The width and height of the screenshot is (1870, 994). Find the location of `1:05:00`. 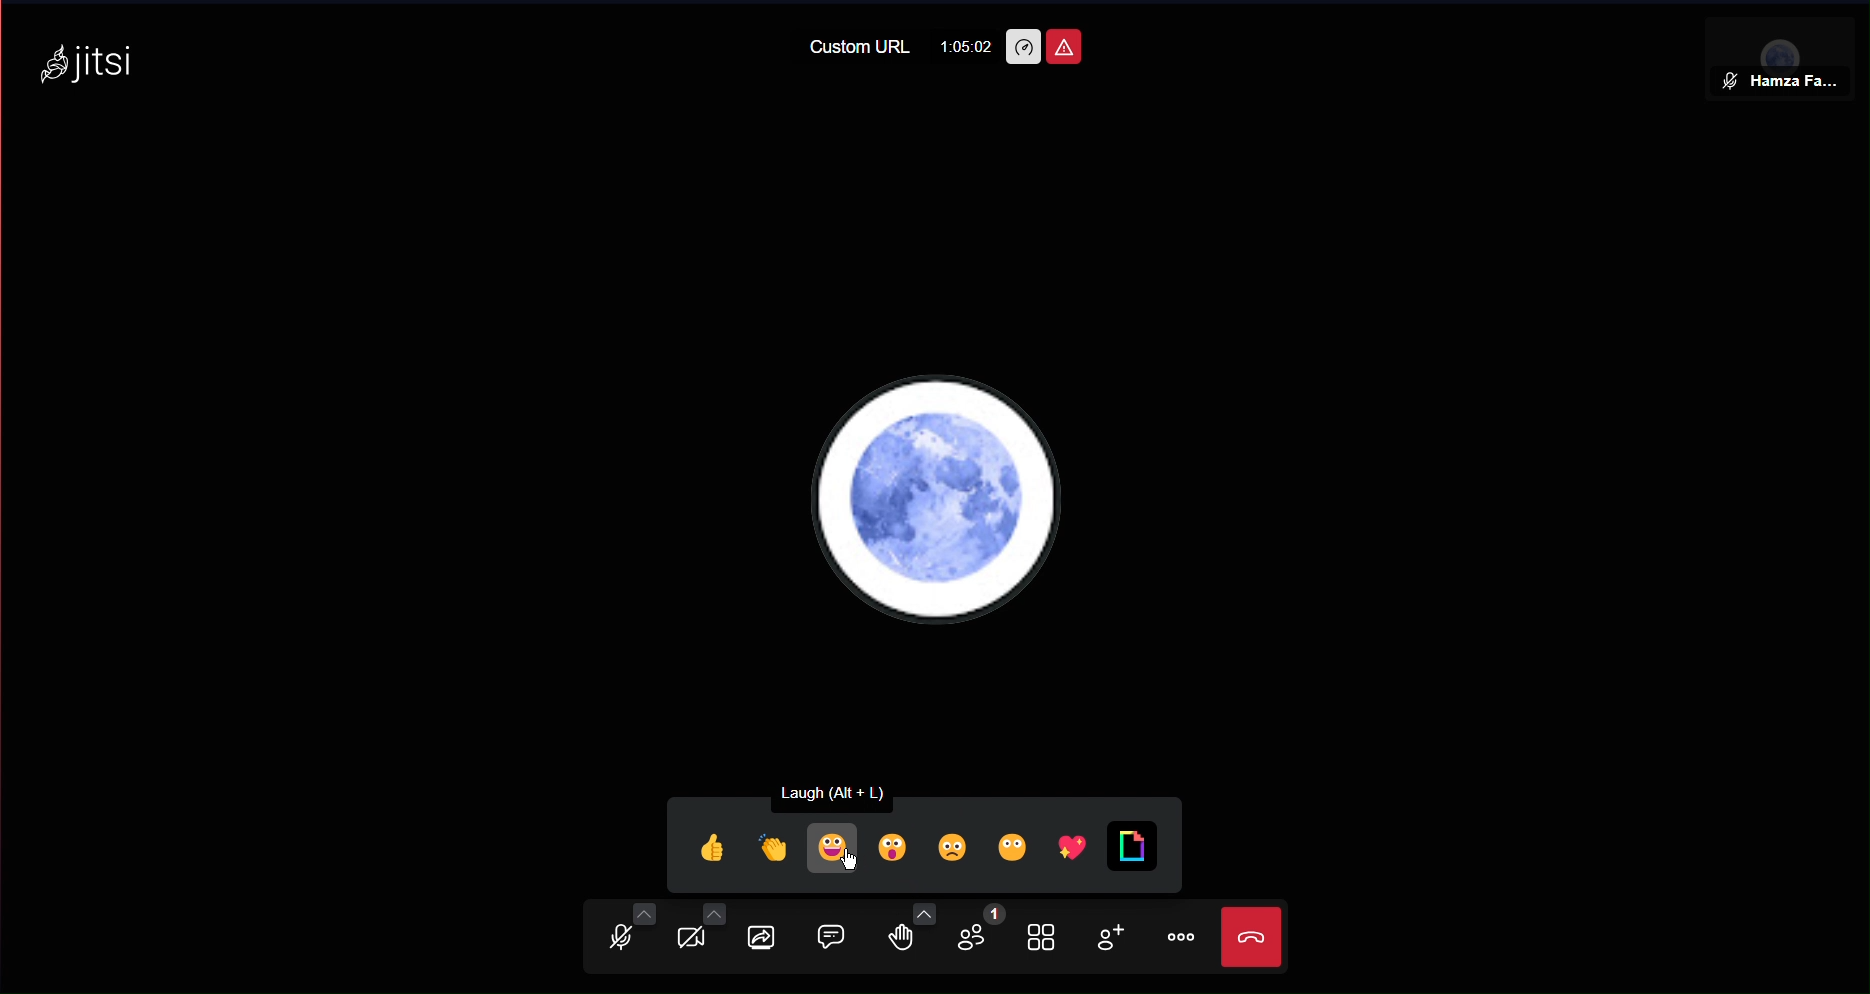

1:05:00 is located at coordinates (965, 46).